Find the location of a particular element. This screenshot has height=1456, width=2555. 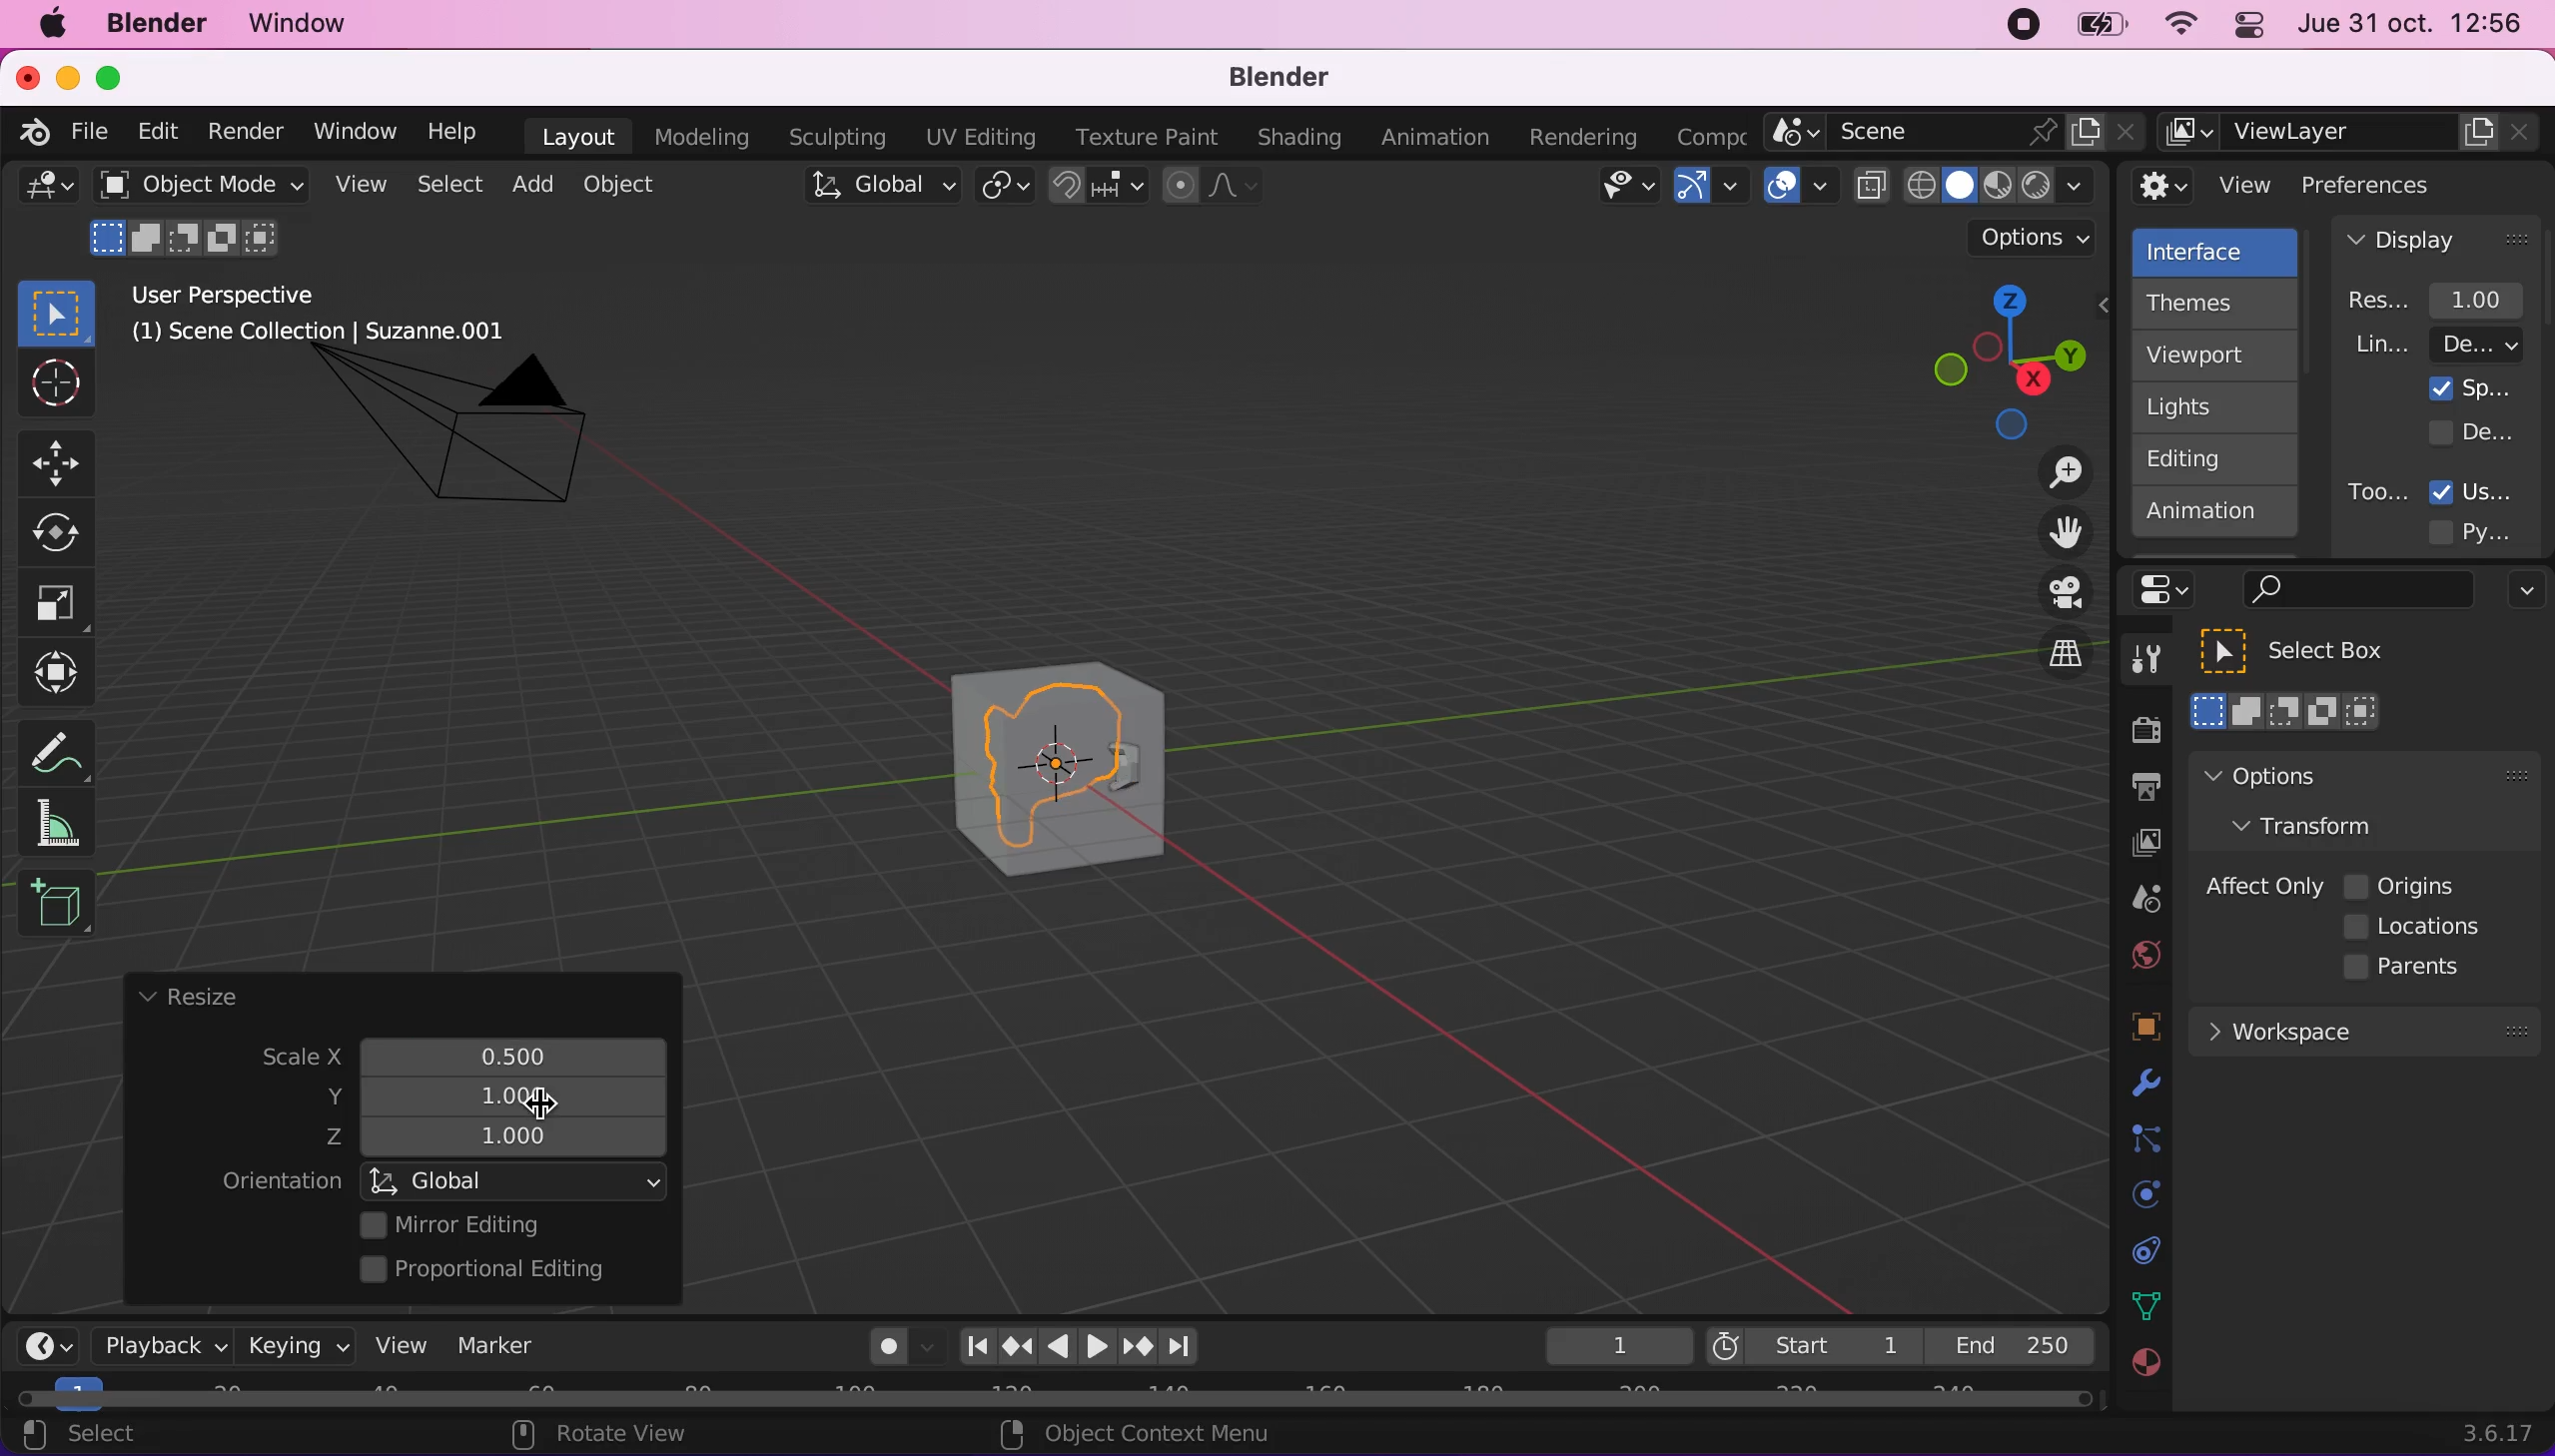

 is located at coordinates (67, 534).